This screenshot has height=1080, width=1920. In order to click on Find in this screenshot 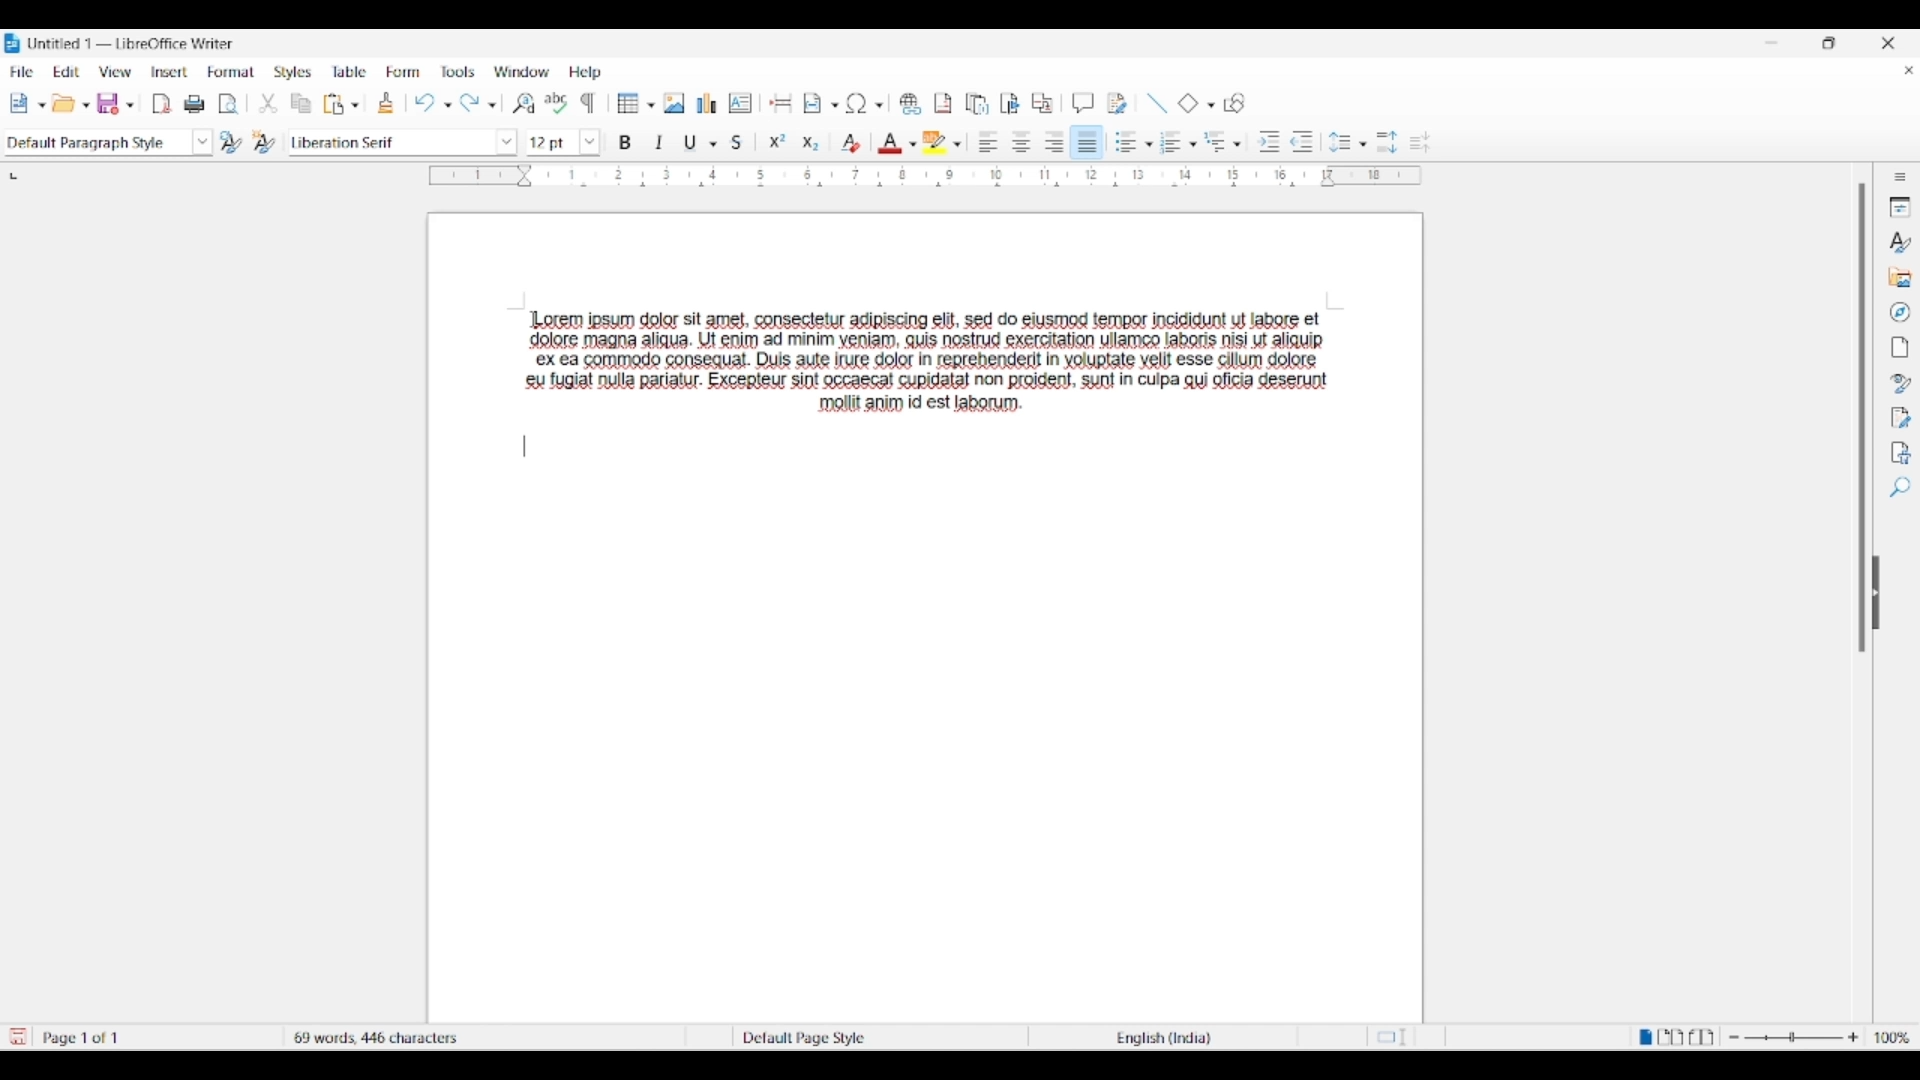, I will do `click(1902, 486)`.